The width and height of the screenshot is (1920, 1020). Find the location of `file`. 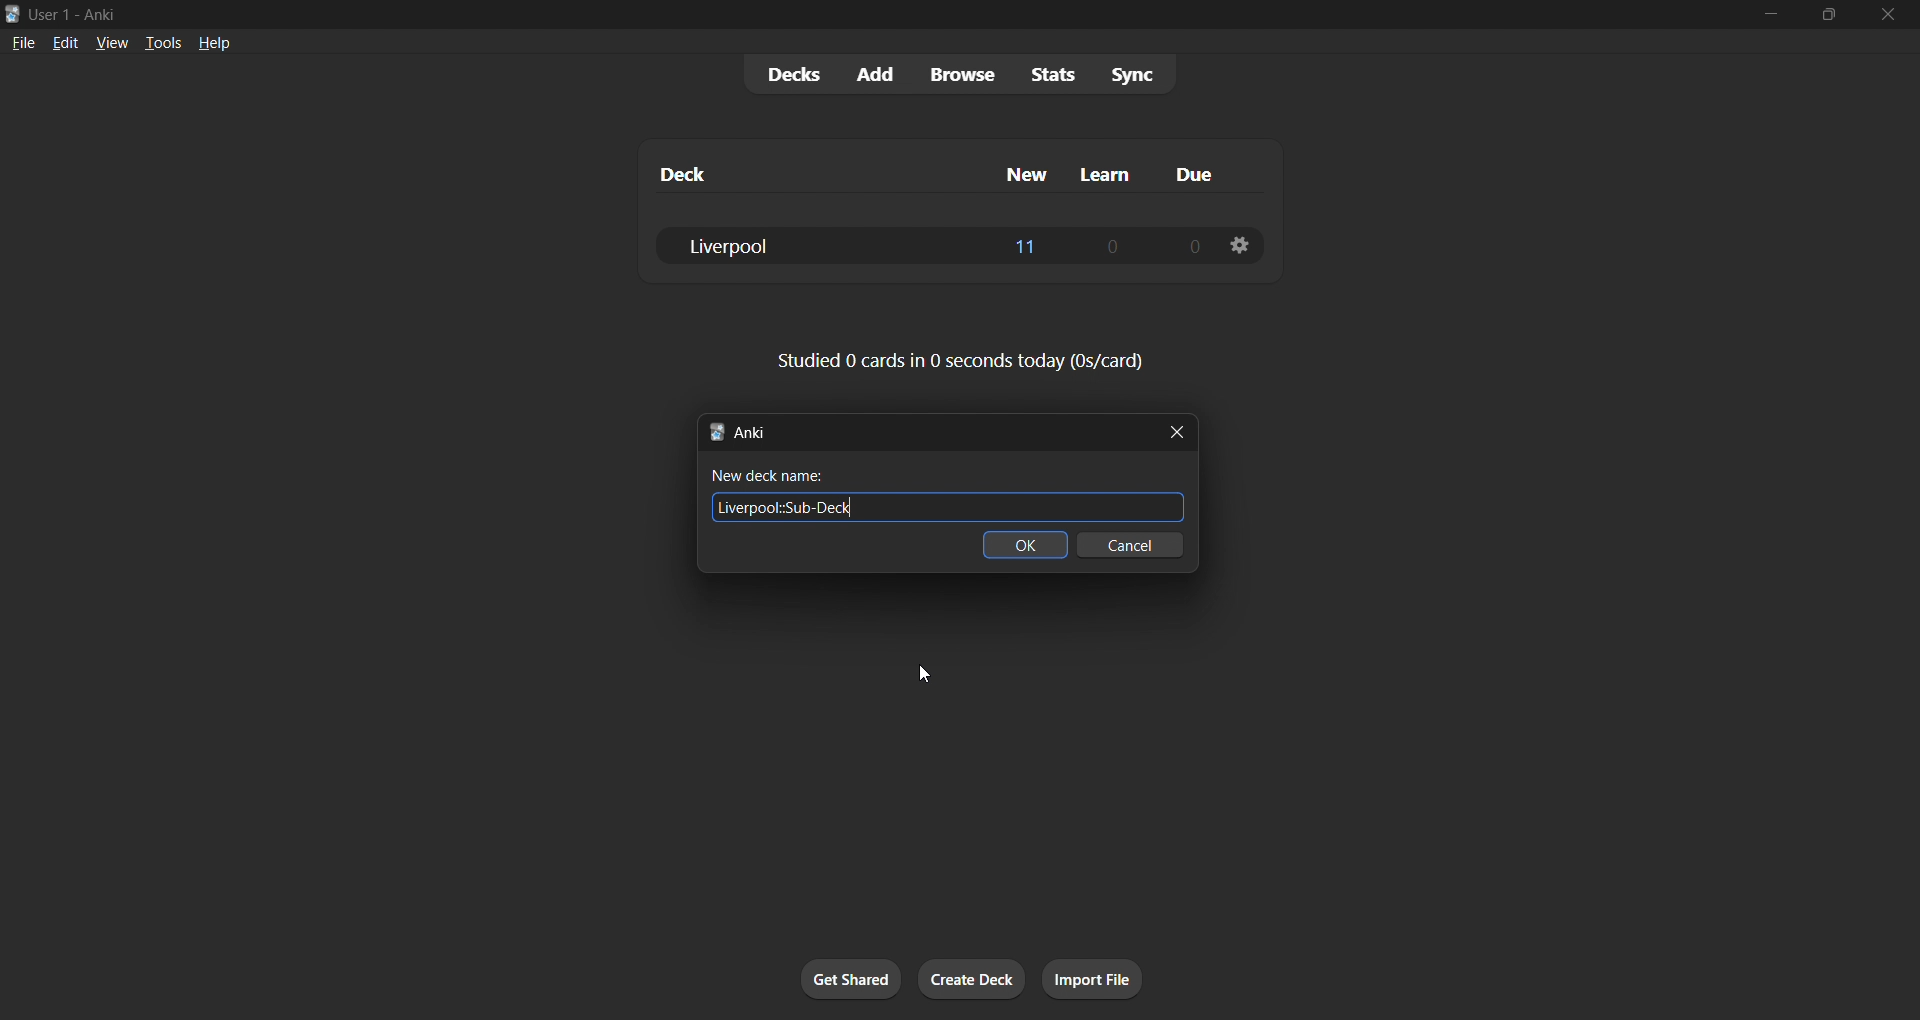

file is located at coordinates (22, 42).